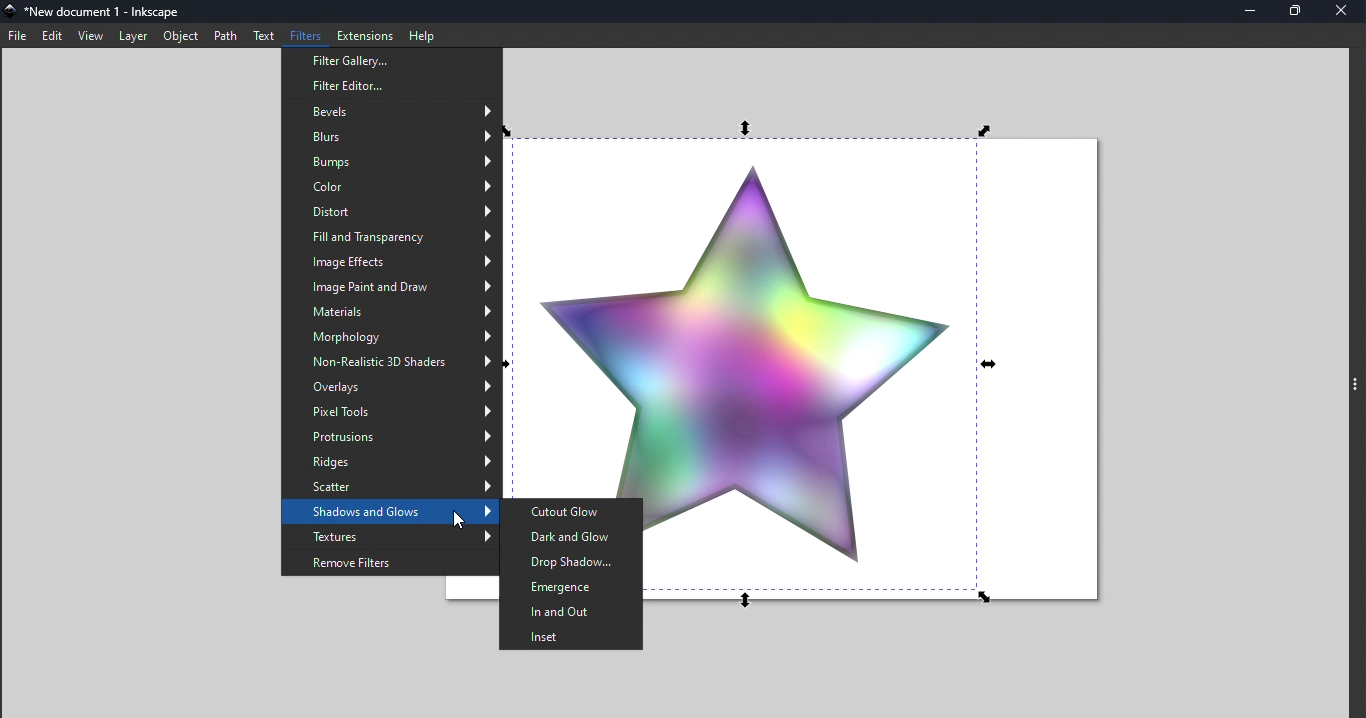 The height and width of the screenshot is (718, 1366). Describe the element at coordinates (391, 87) in the screenshot. I see `Filter editor` at that location.